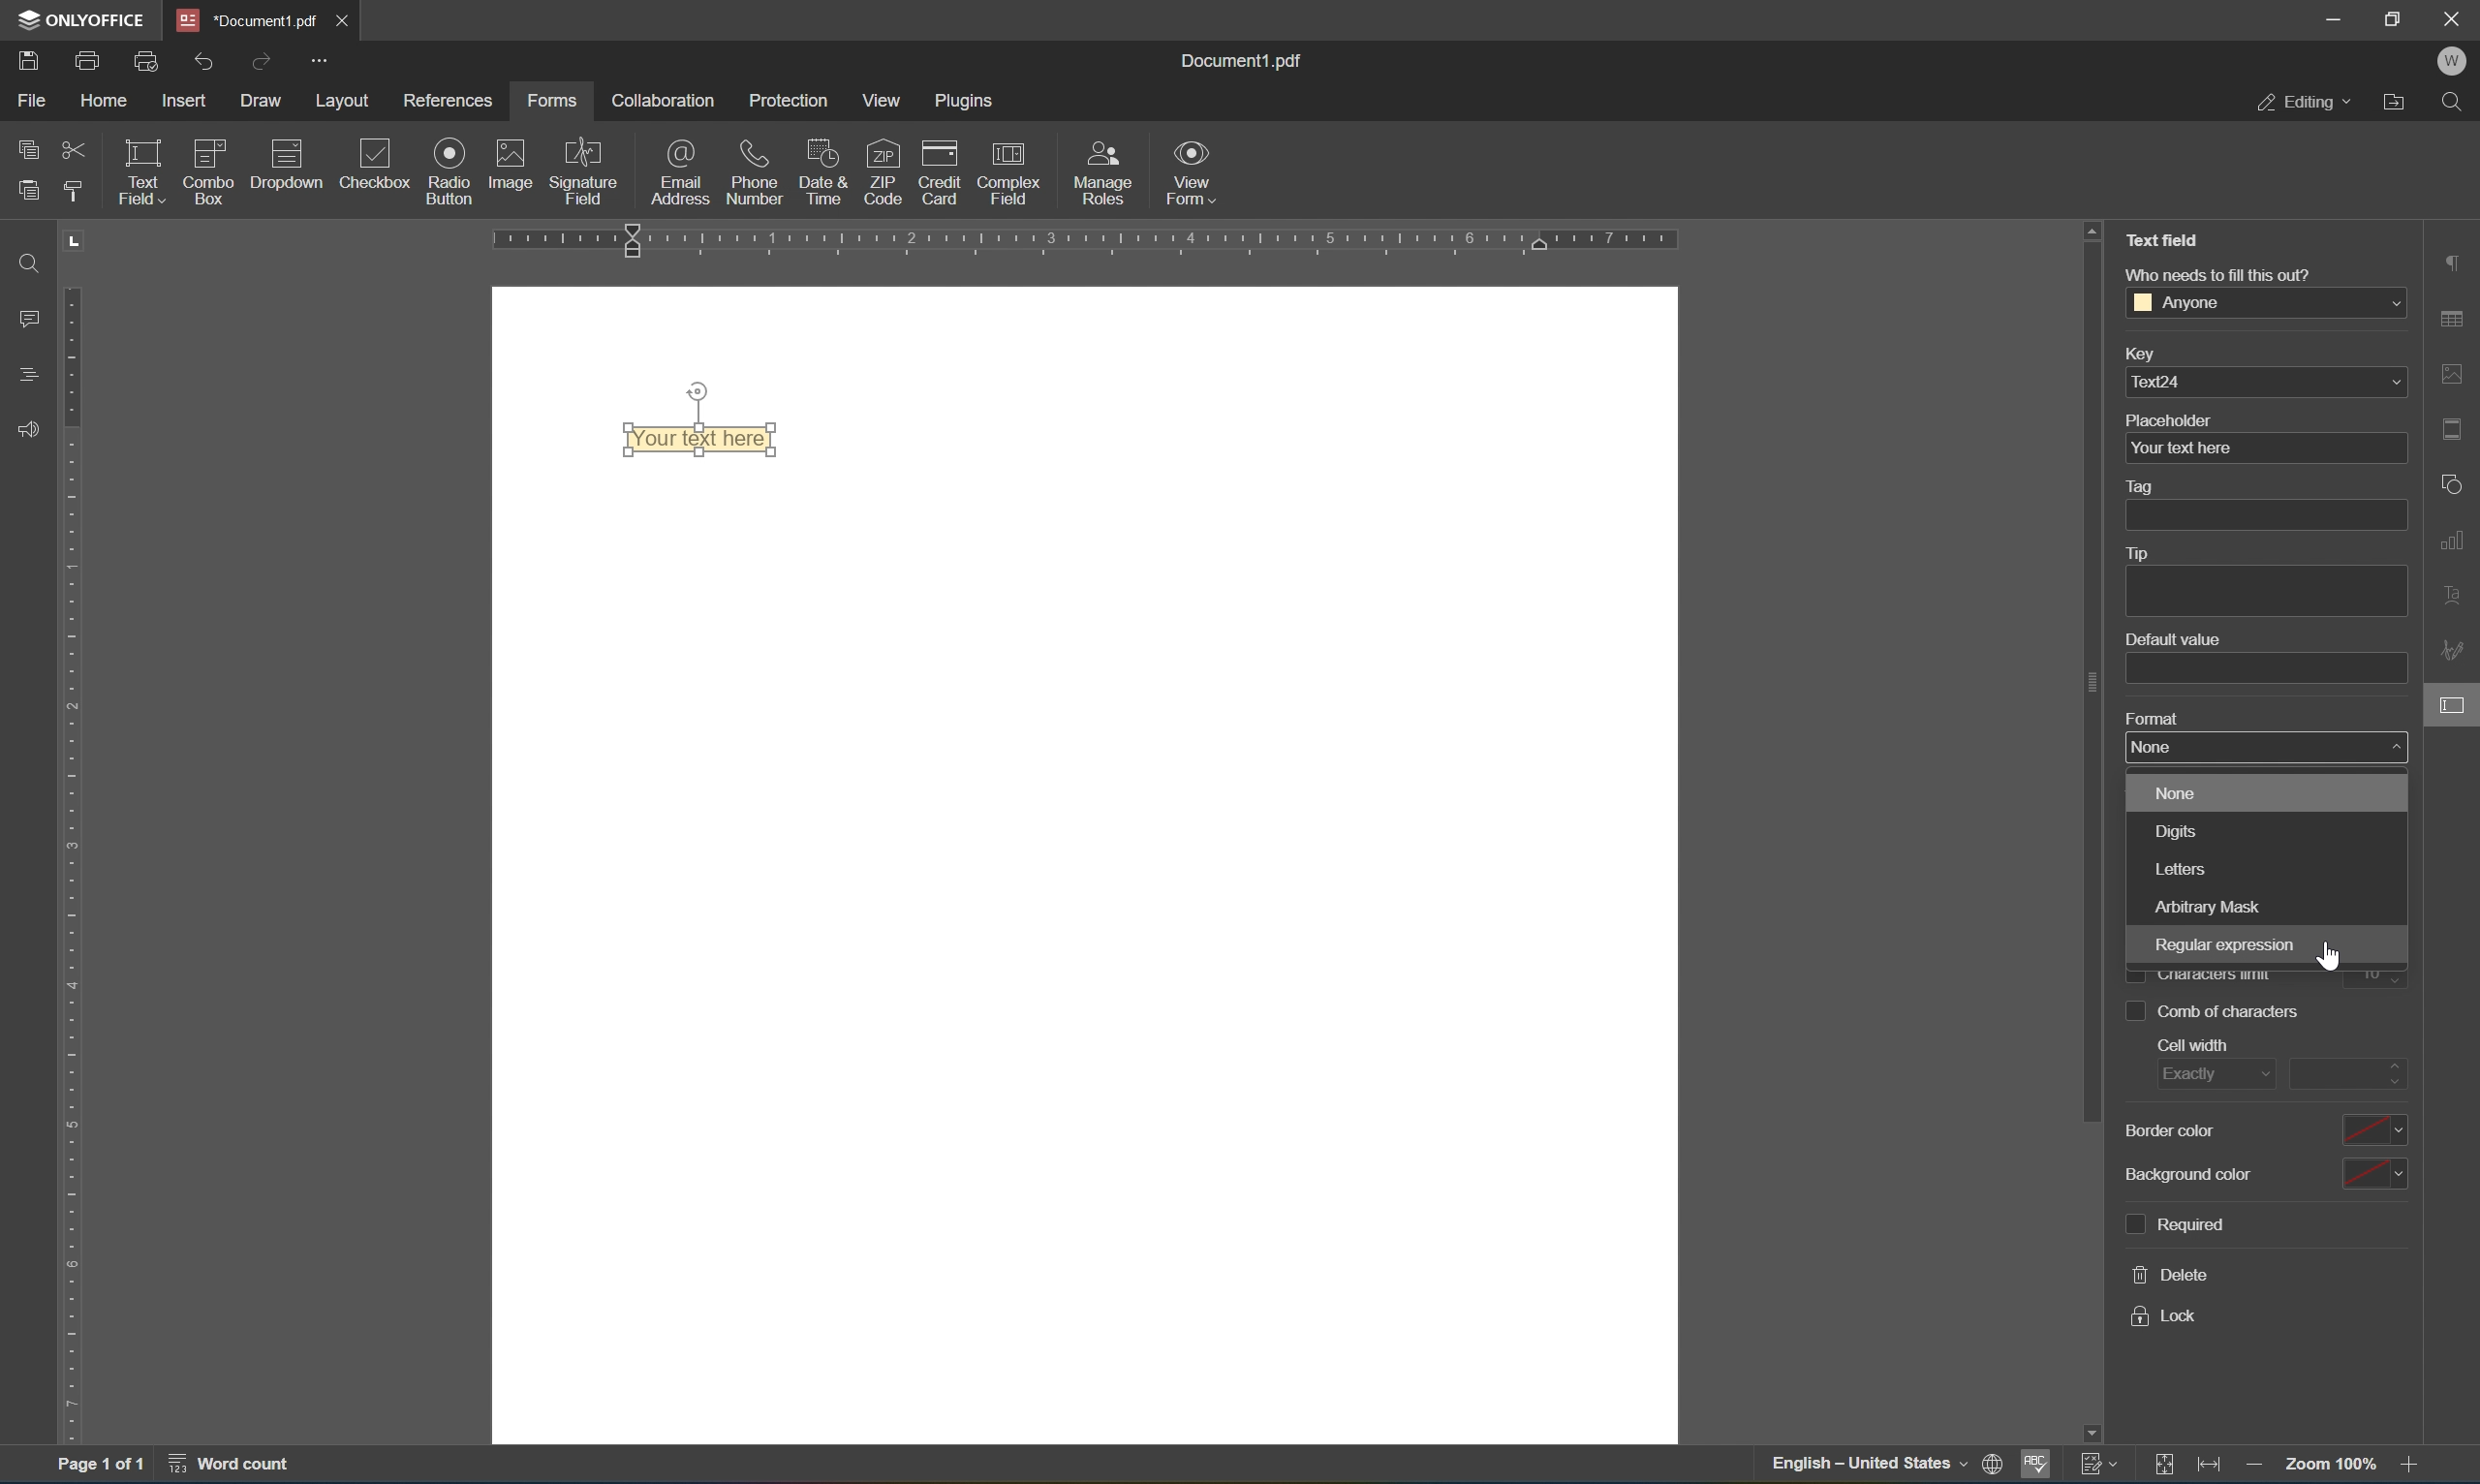  What do you see at coordinates (699, 438) in the screenshot?
I see `type your text here` at bounding box center [699, 438].